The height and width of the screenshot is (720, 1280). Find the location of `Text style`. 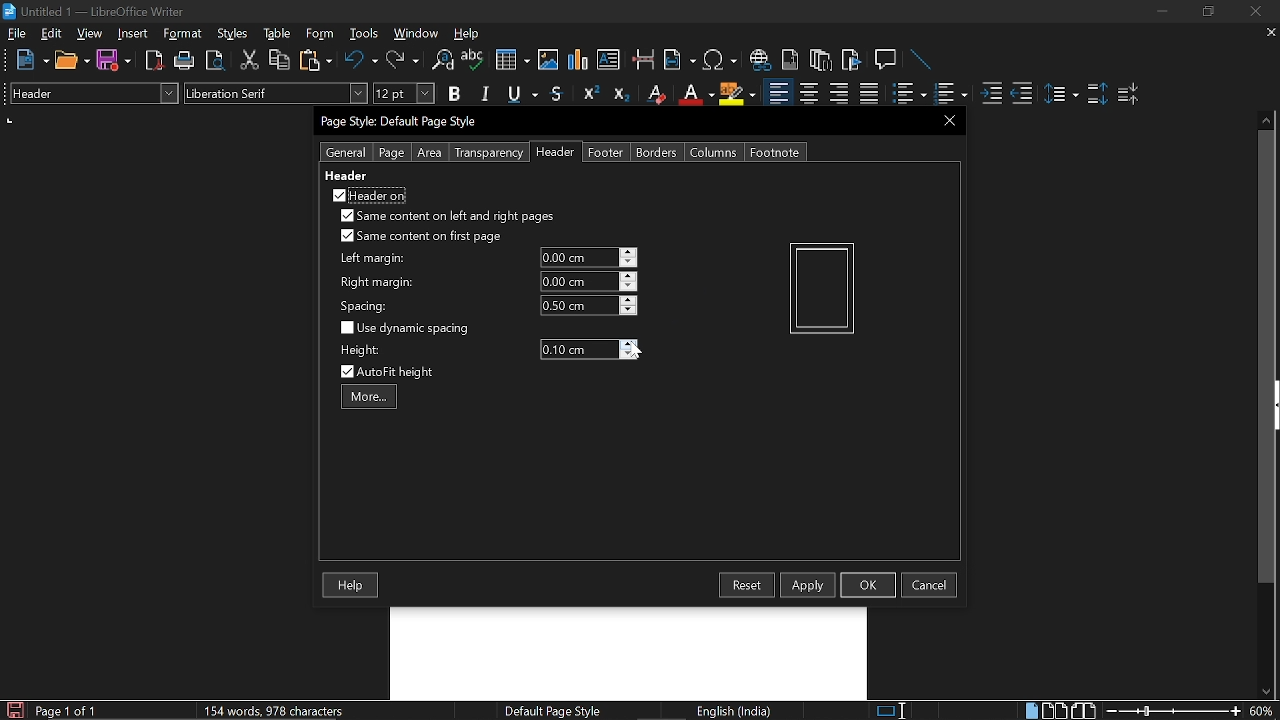

Text style is located at coordinates (277, 93).